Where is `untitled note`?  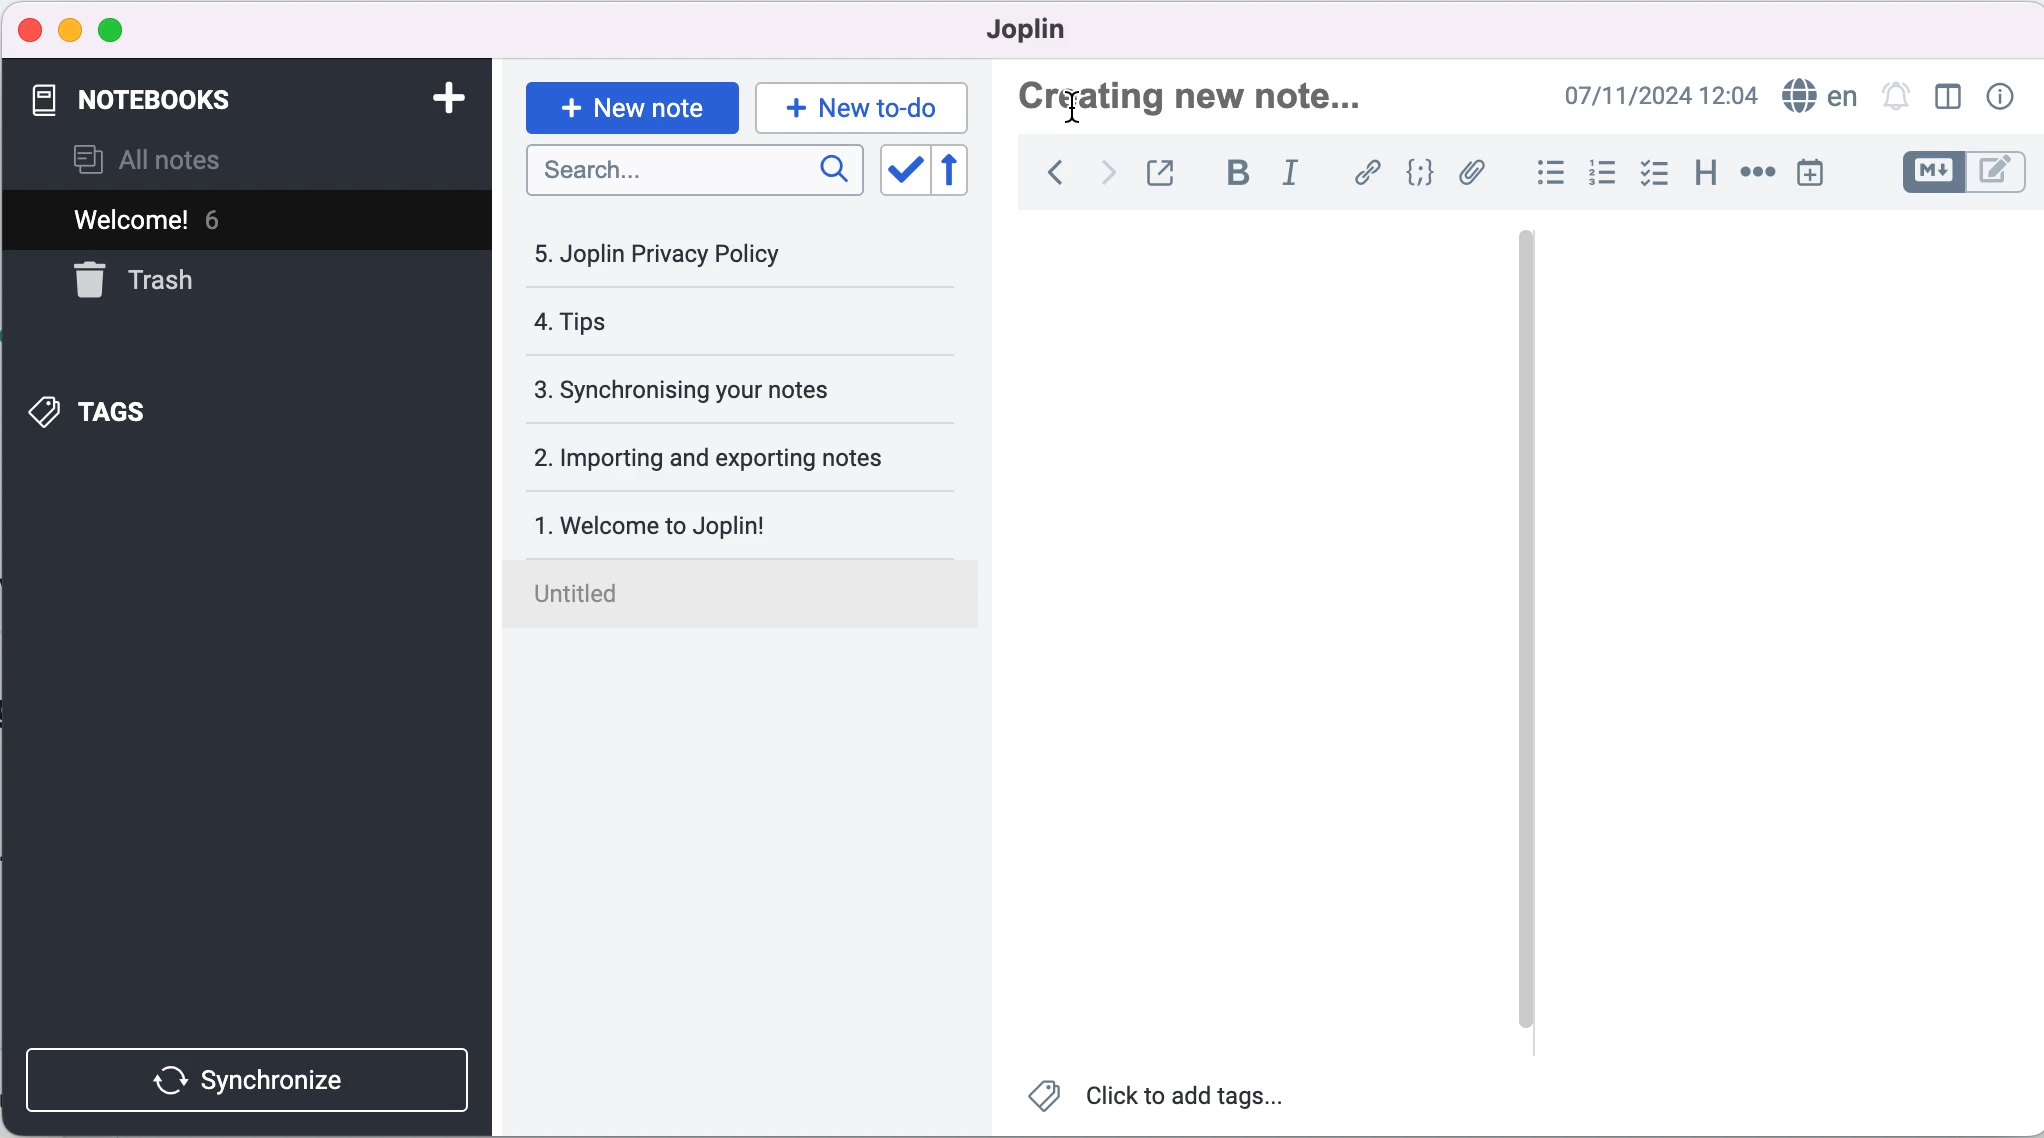 untitled note is located at coordinates (747, 590).